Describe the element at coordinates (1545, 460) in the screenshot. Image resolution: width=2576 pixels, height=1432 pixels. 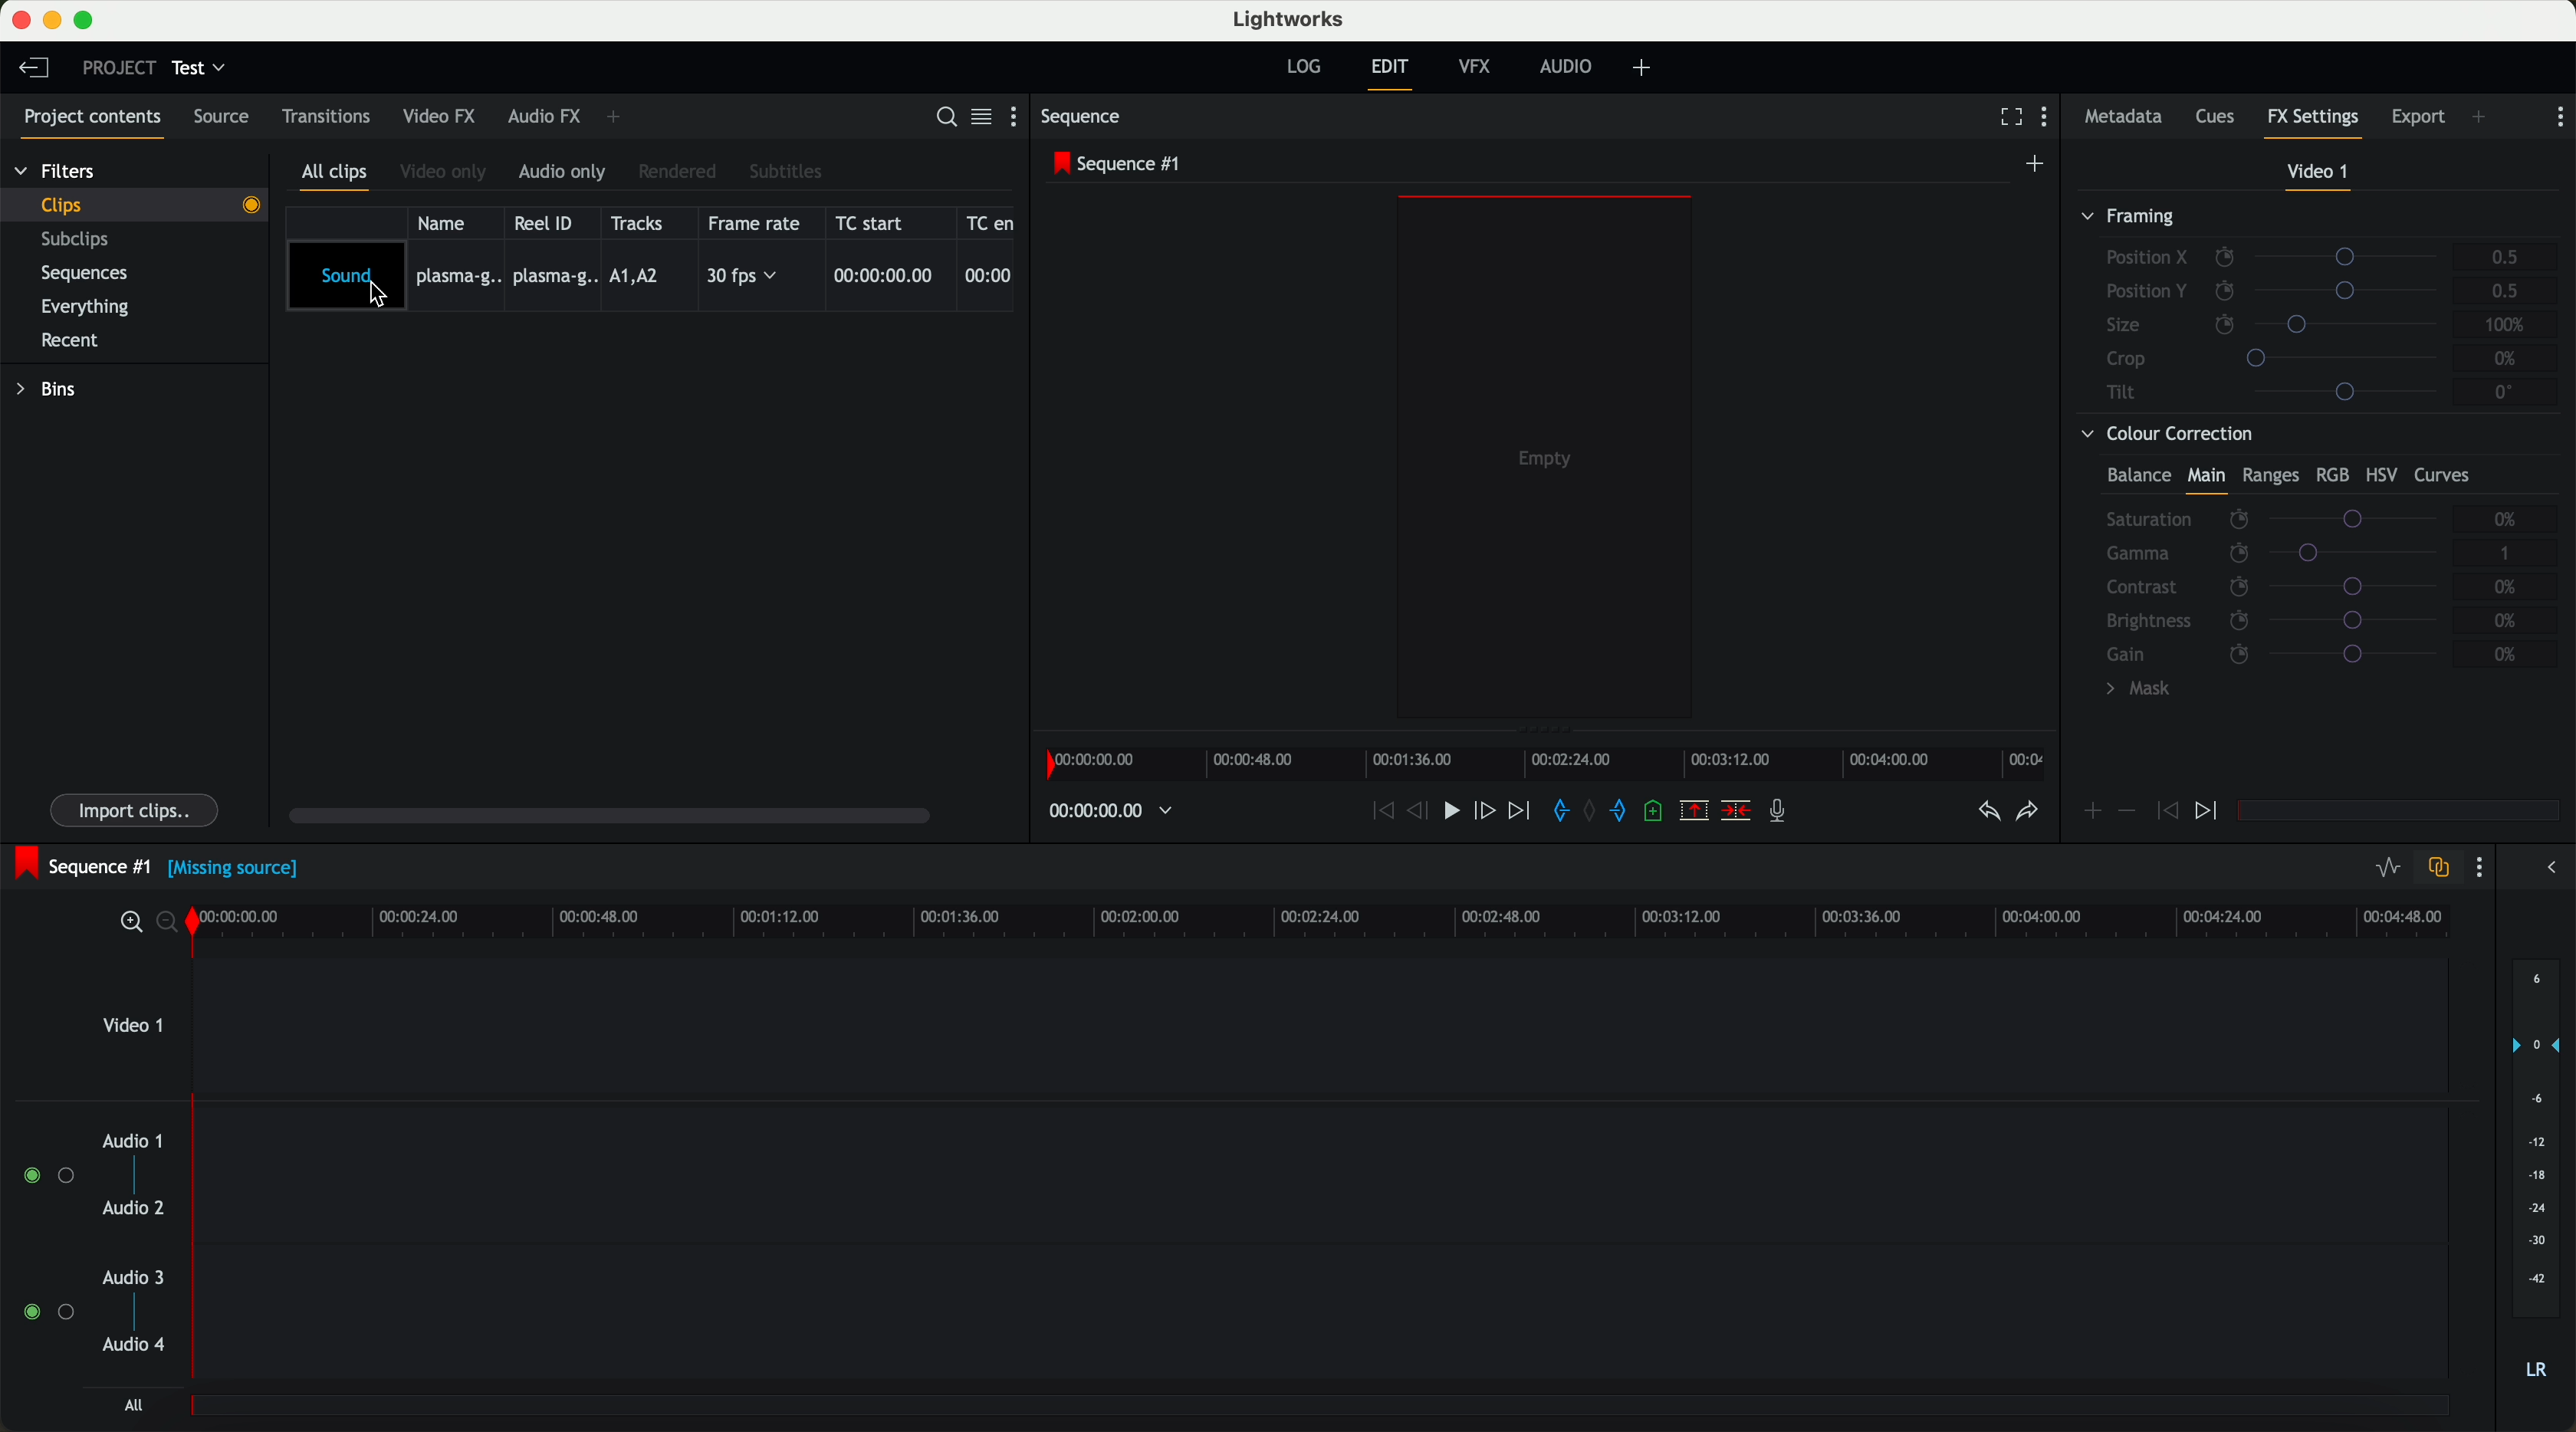
I see `workspace` at that location.